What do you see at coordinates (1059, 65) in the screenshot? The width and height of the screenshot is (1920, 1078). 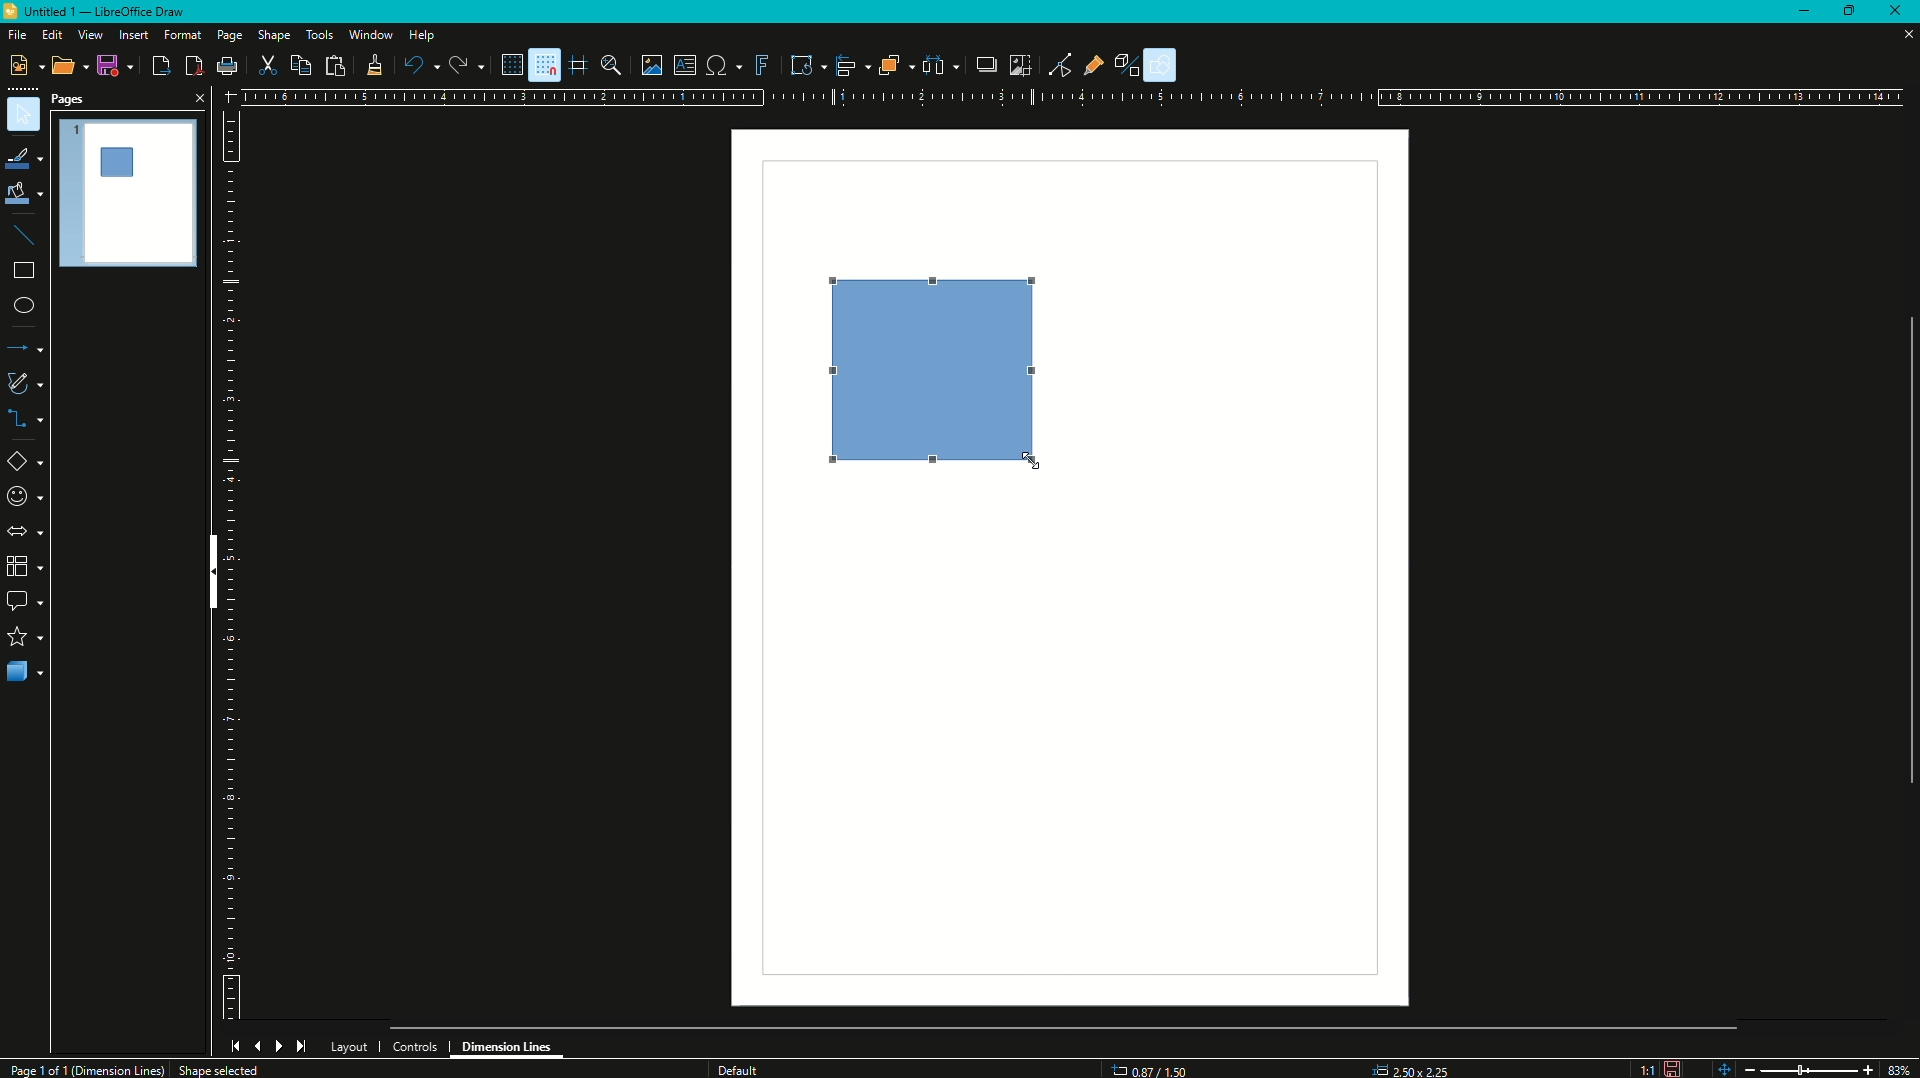 I see `Toggle Point Edit Mode` at bounding box center [1059, 65].